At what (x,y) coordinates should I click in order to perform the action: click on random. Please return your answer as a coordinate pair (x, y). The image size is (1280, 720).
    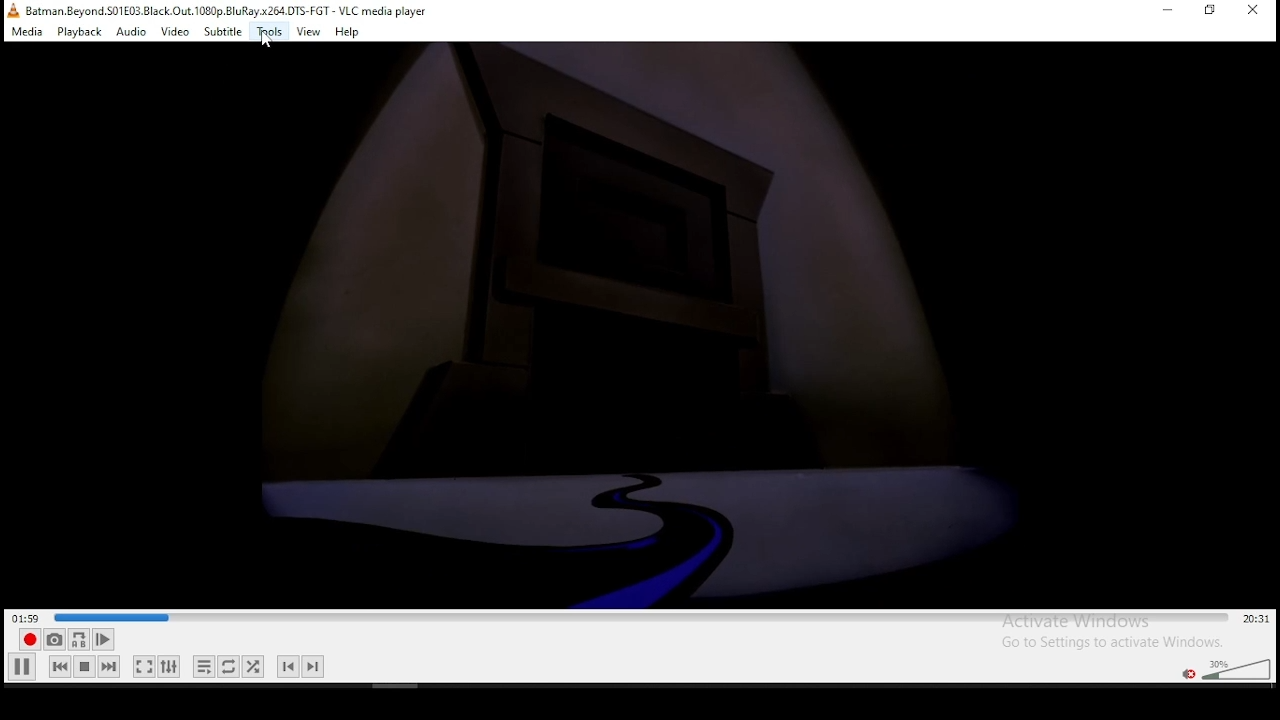
    Looking at the image, I should click on (252, 666).